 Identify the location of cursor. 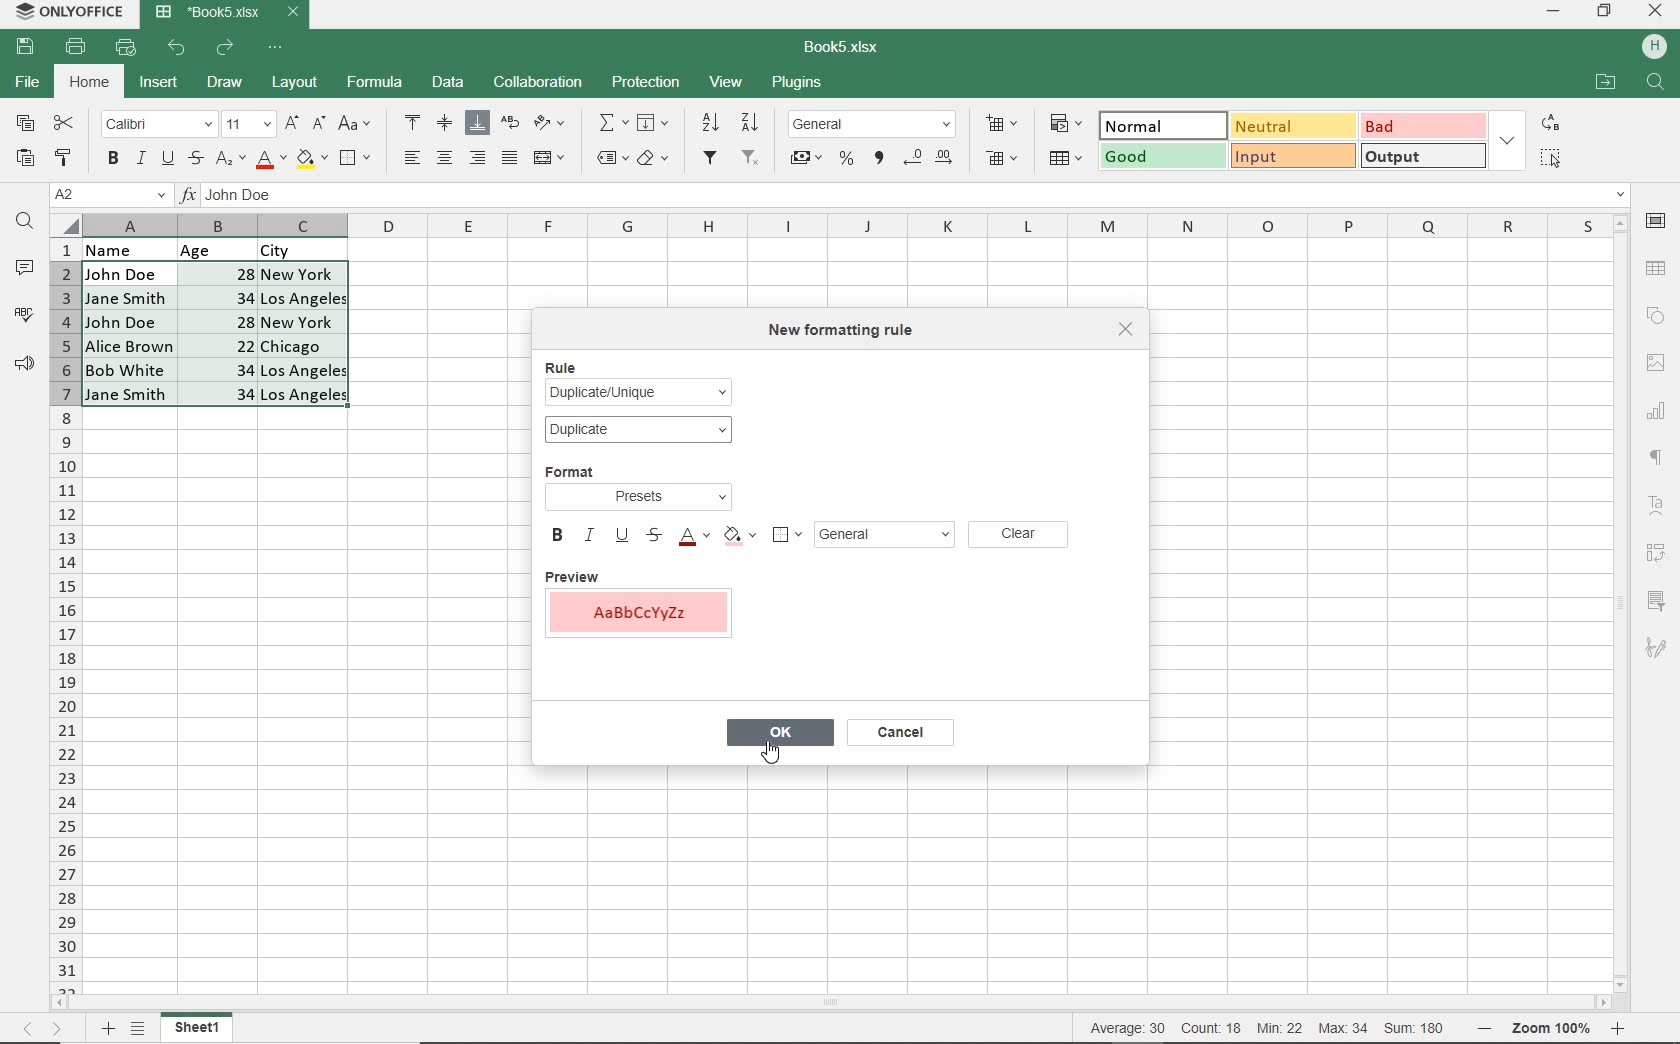
(770, 754).